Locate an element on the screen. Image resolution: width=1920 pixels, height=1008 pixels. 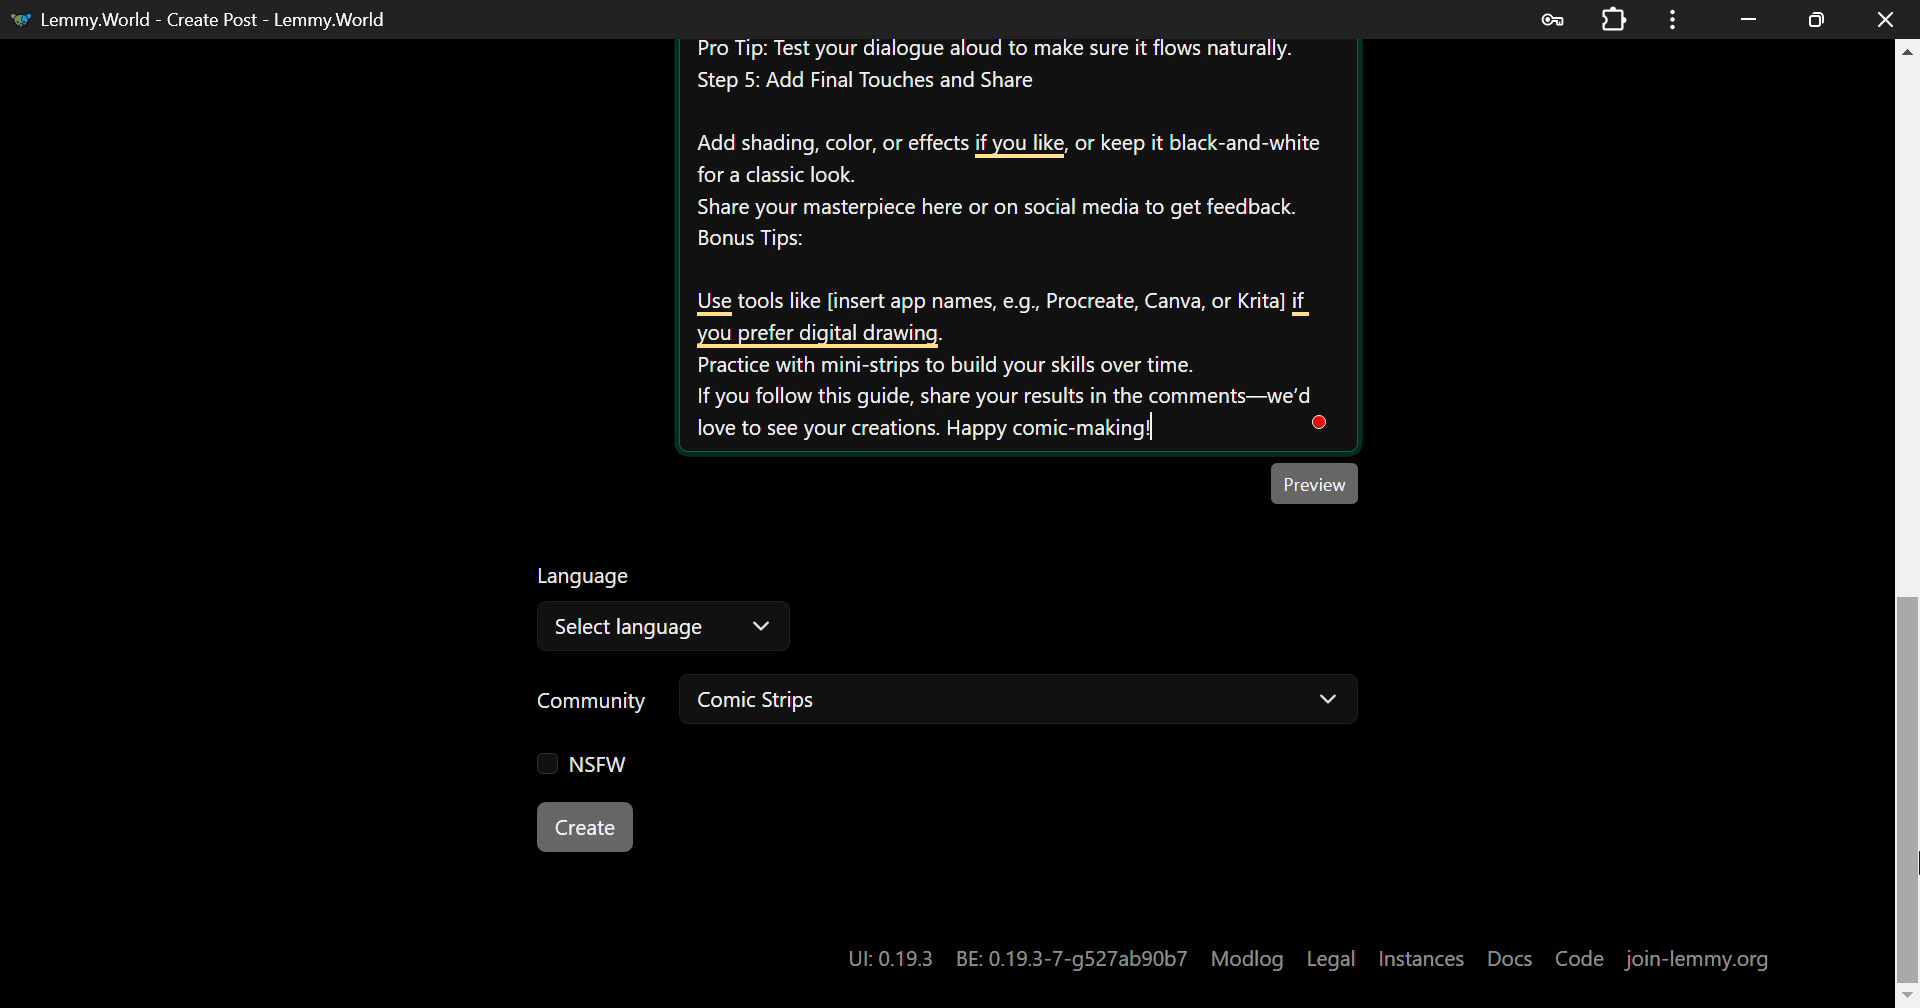
Minimize is located at coordinates (1820, 19).